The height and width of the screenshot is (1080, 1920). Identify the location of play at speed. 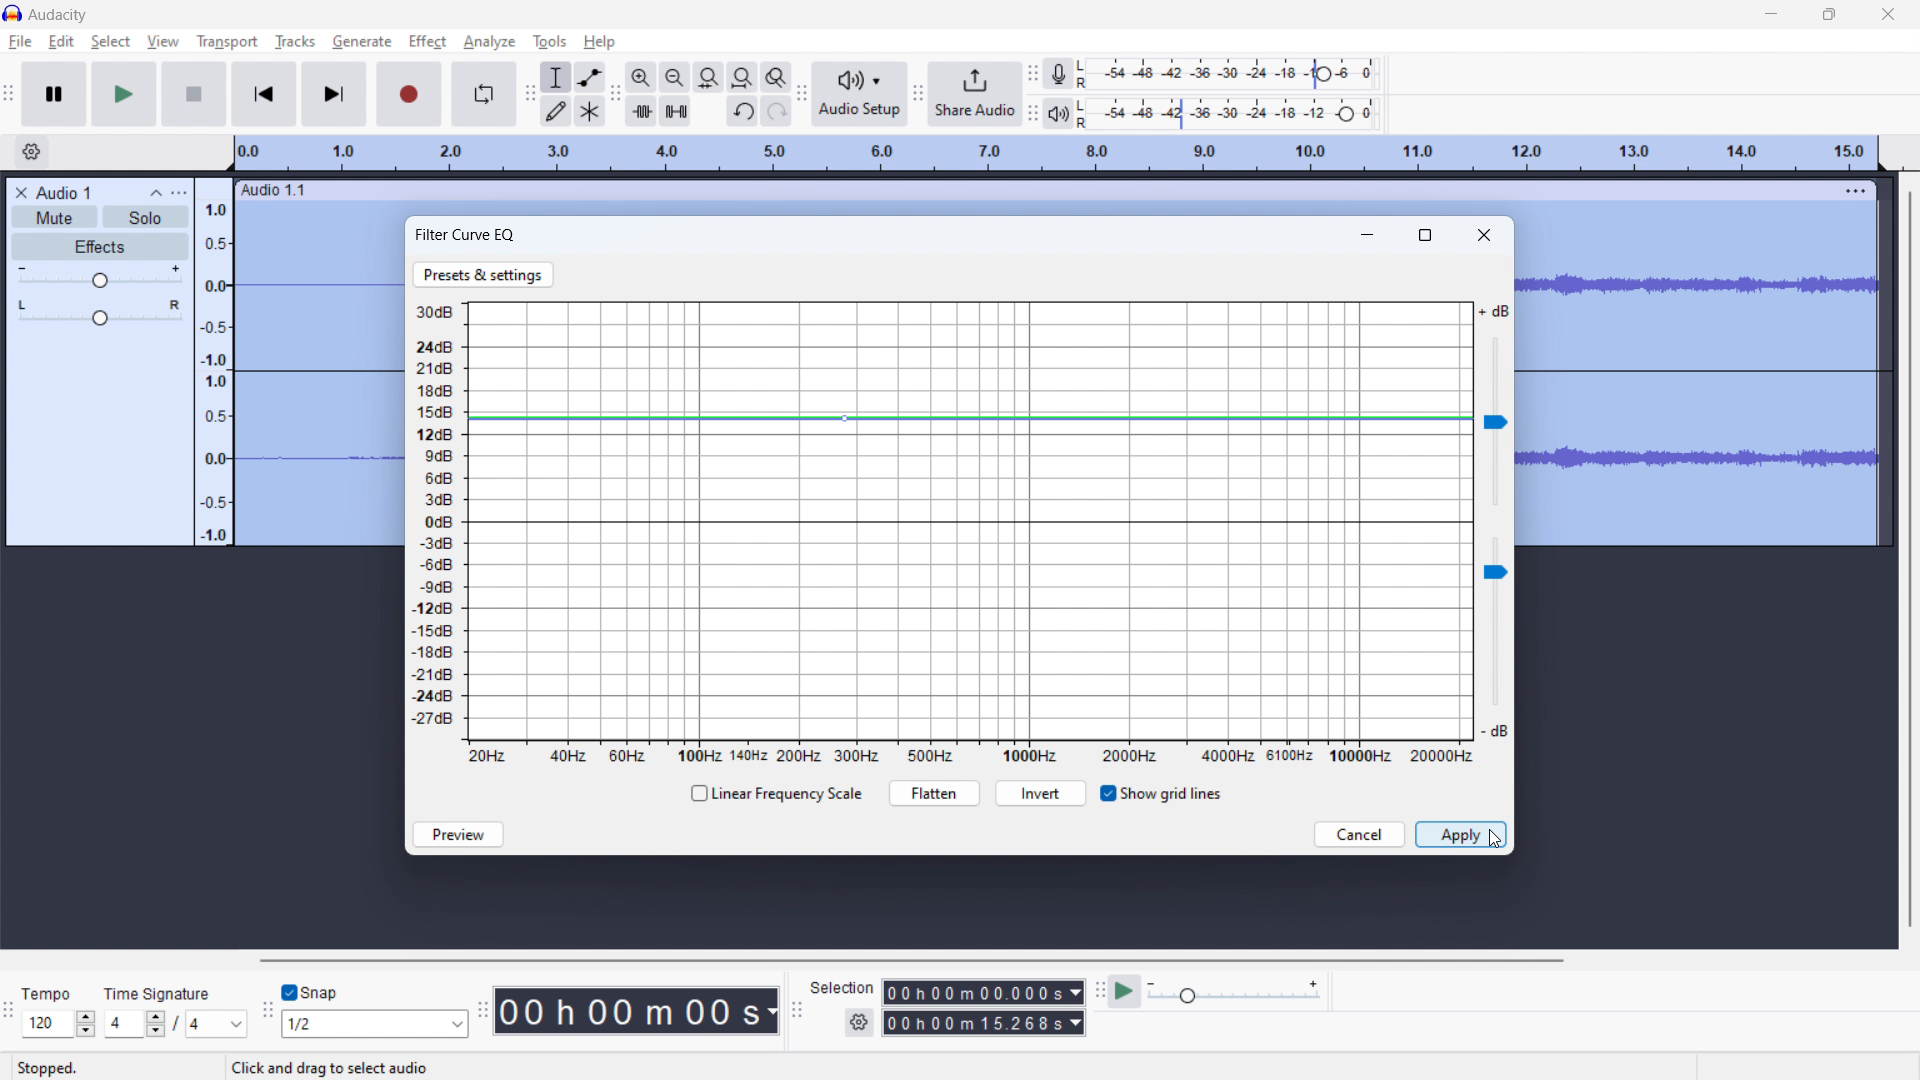
(1126, 991).